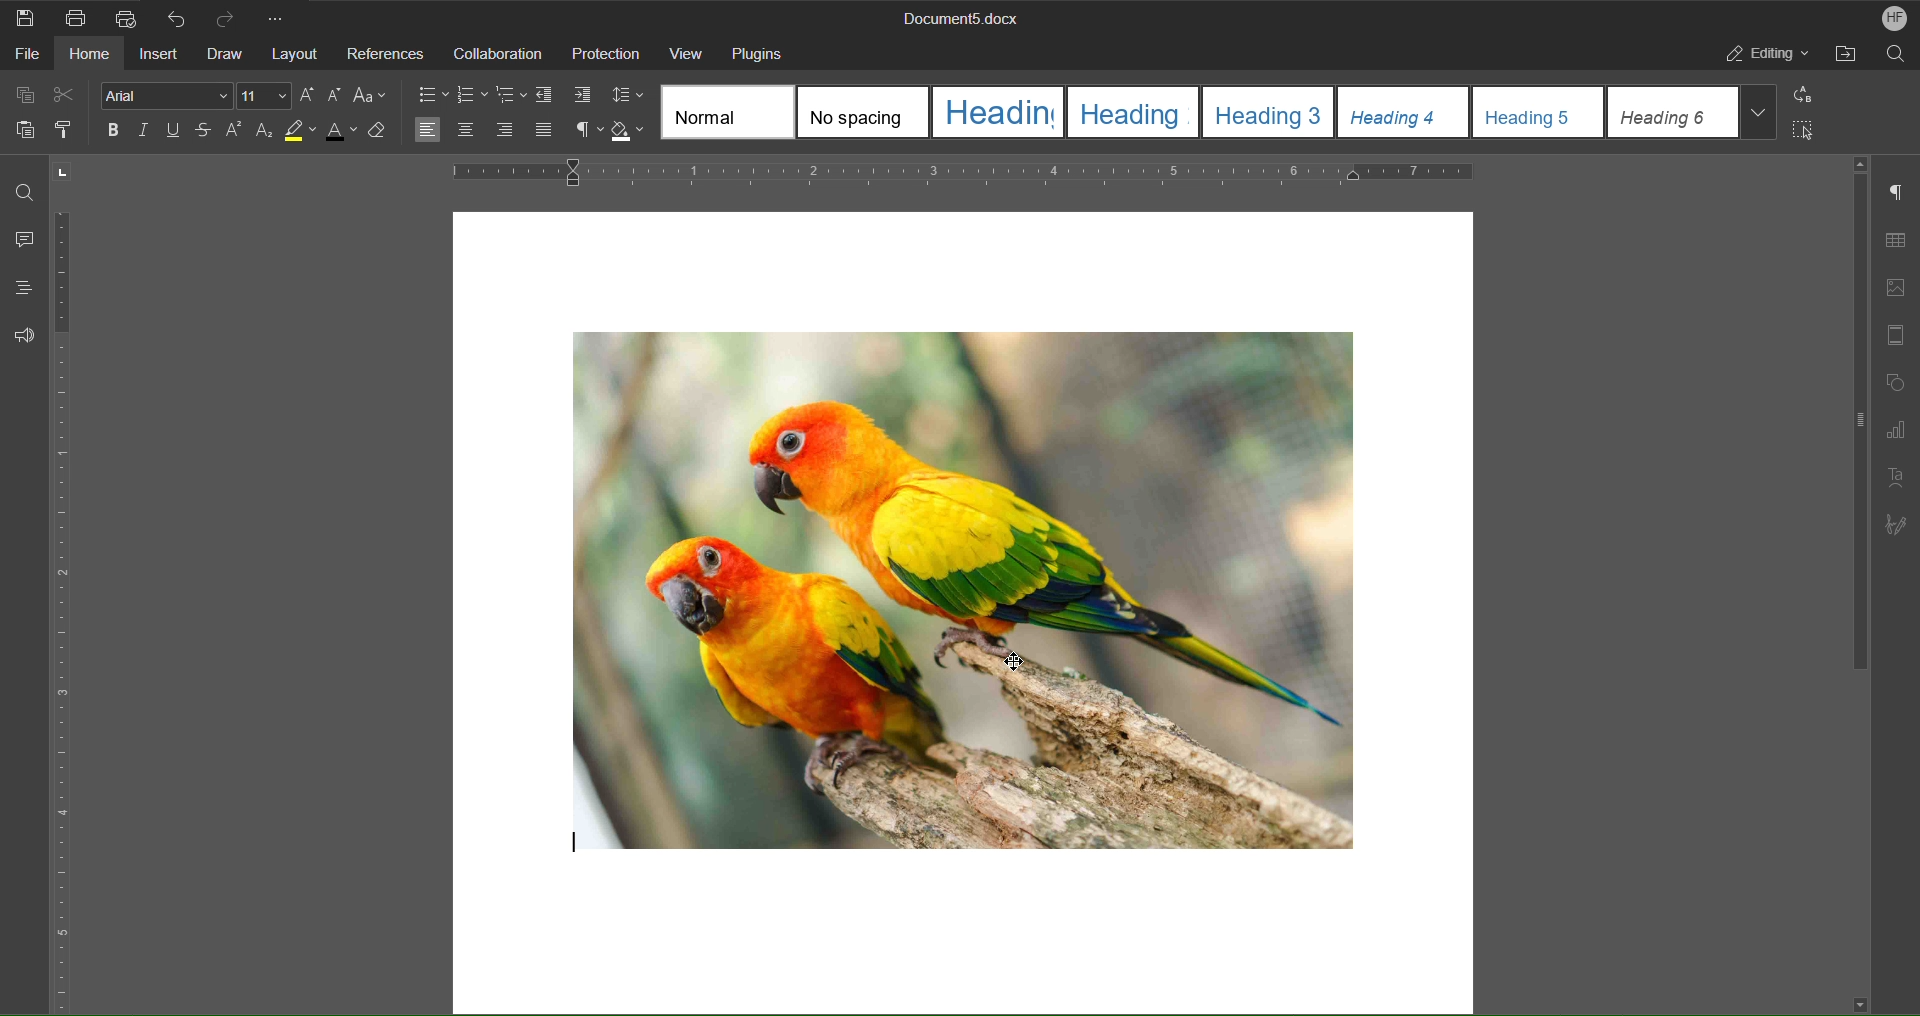 This screenshot has height=1016, width=1920. What do you see at coordinates (472, 94) in the screenshot?
I see `Lists` at bounding box center [472, 94].